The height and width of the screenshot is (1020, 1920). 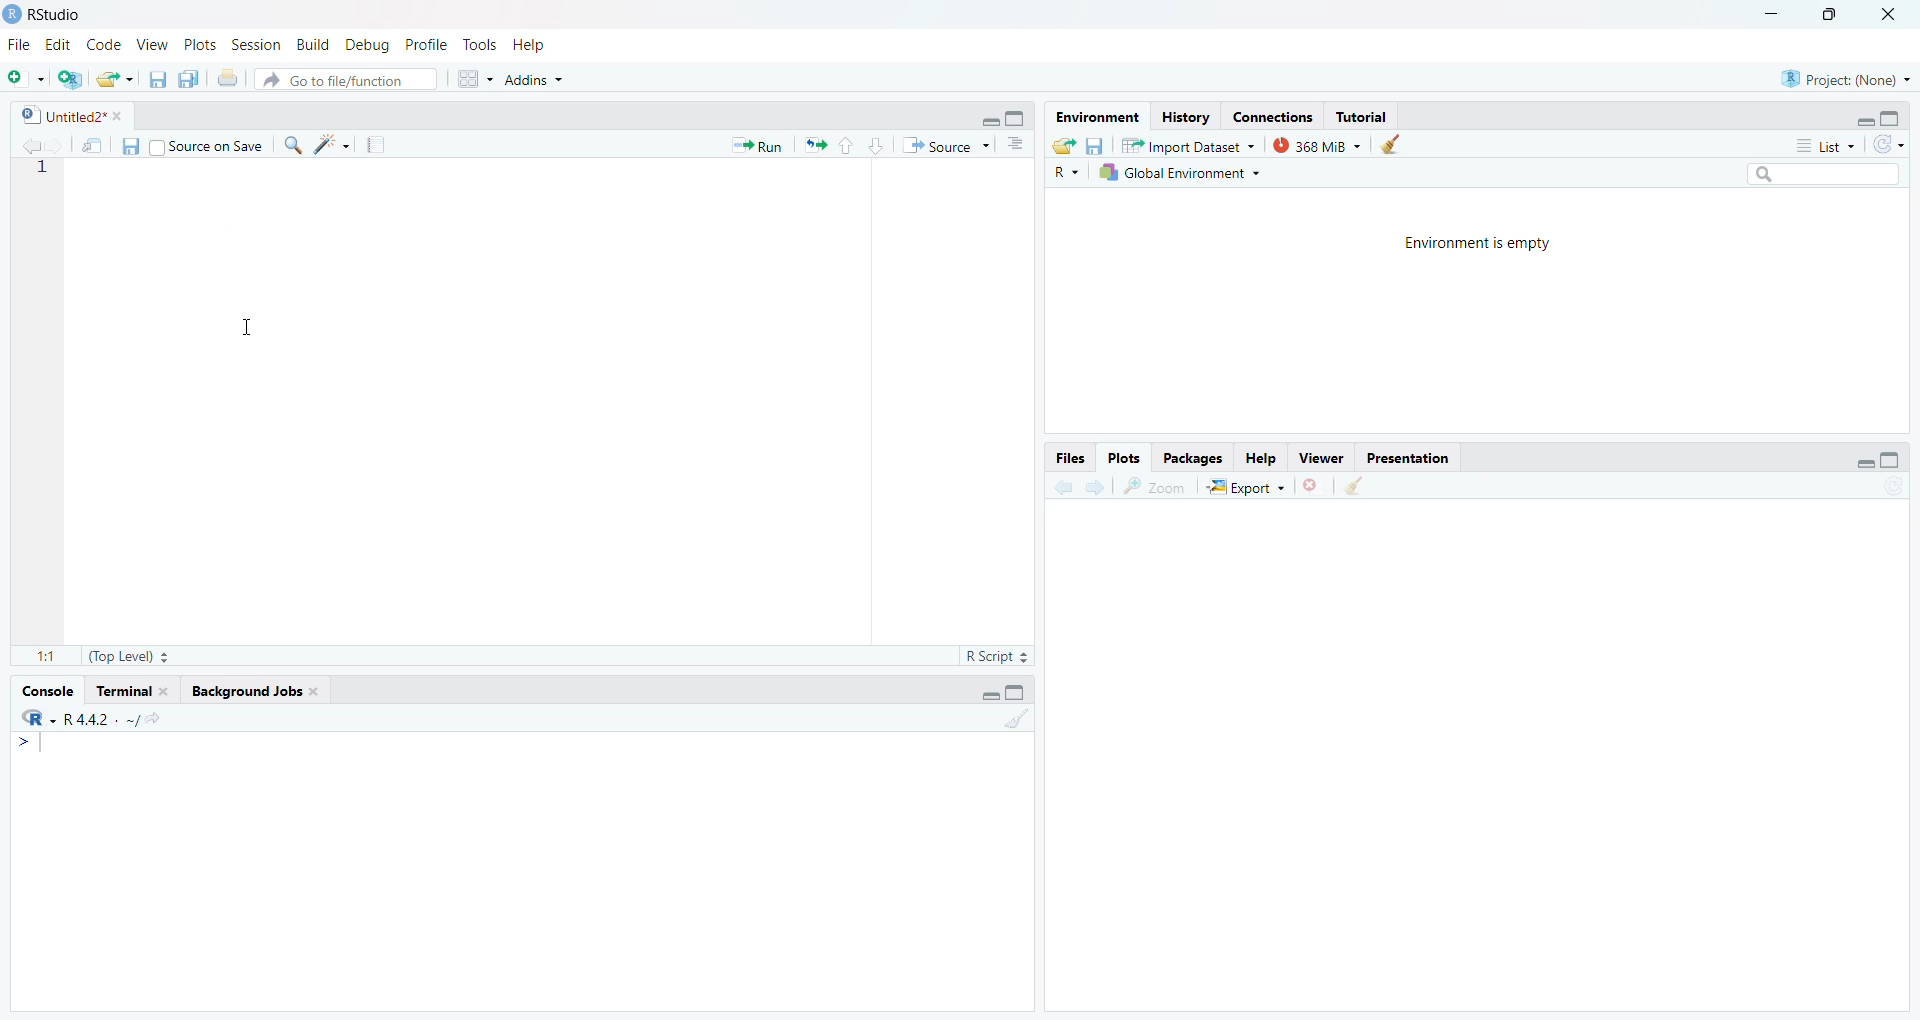 What do you see at coordinates (1318, 459) in the screenshot?
I see `Viewer` at bounding box center [1318, 459].